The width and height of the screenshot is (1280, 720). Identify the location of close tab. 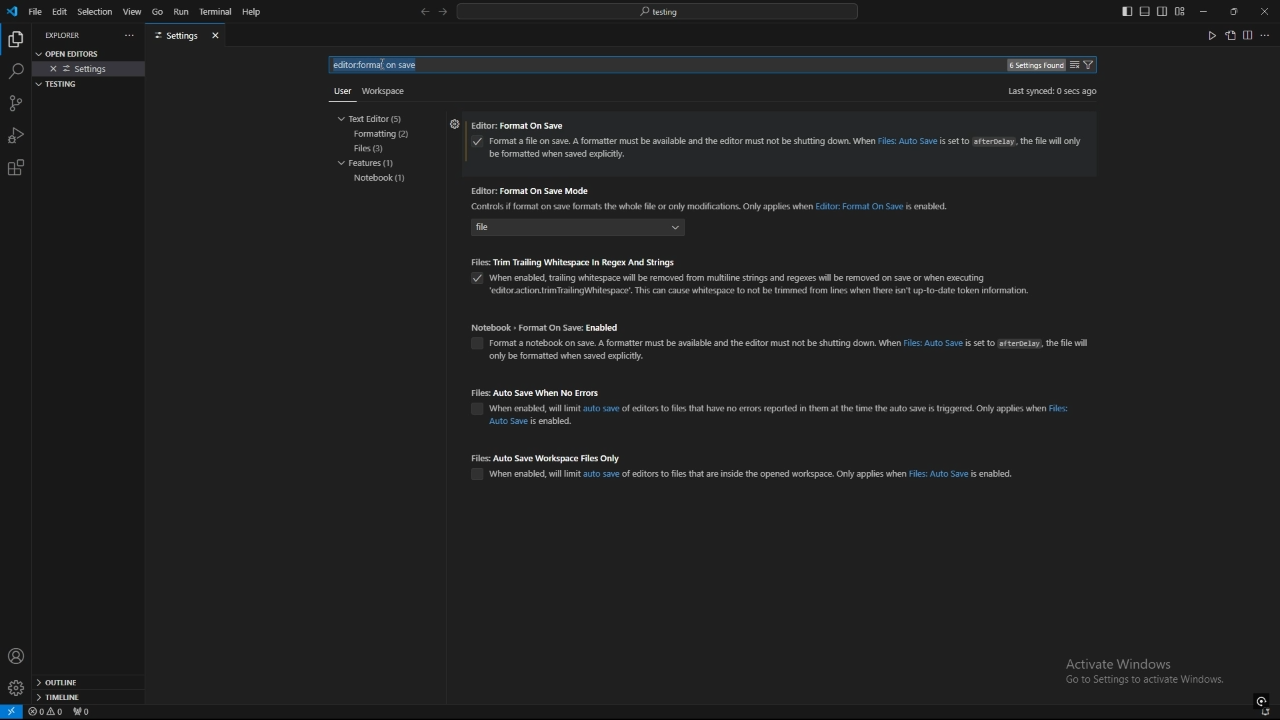
(218, 35).